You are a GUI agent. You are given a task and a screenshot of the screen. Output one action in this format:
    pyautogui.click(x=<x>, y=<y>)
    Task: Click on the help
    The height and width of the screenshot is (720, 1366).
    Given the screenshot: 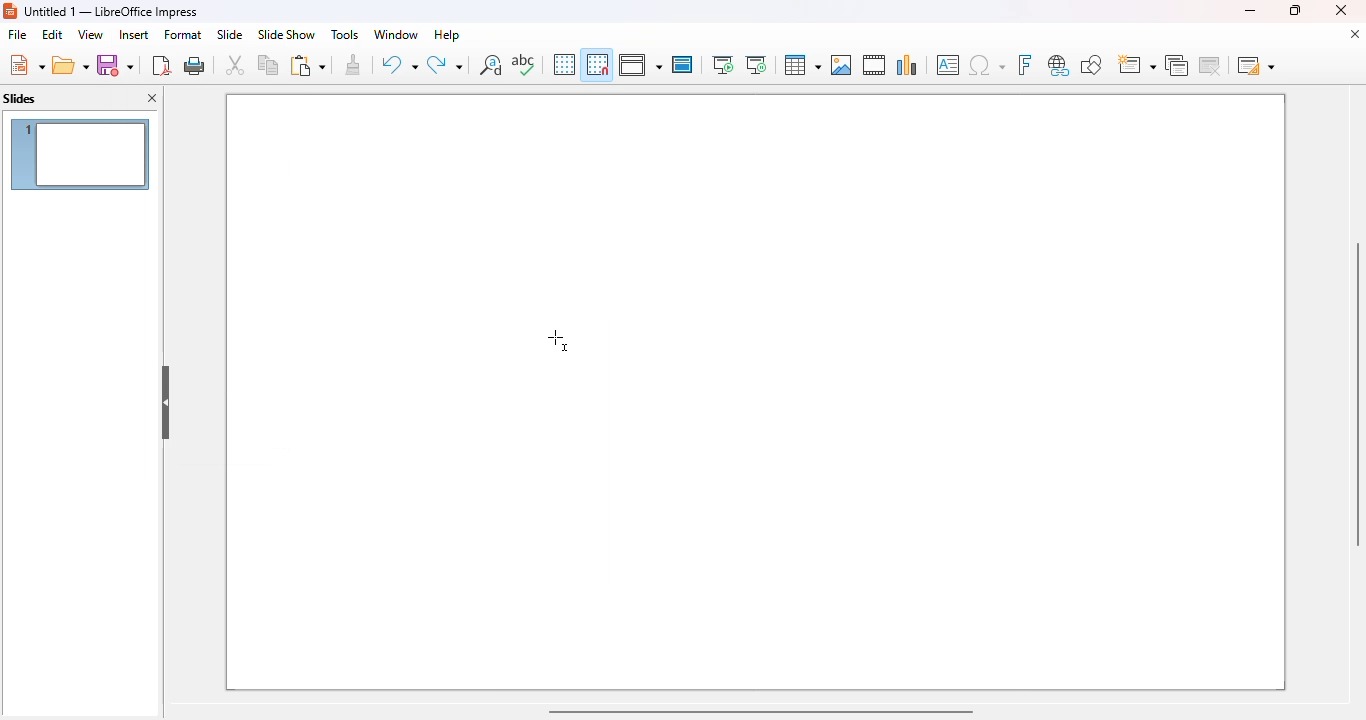 What is the action you would take?
    pyautogui.click(x=447, y=34)
    